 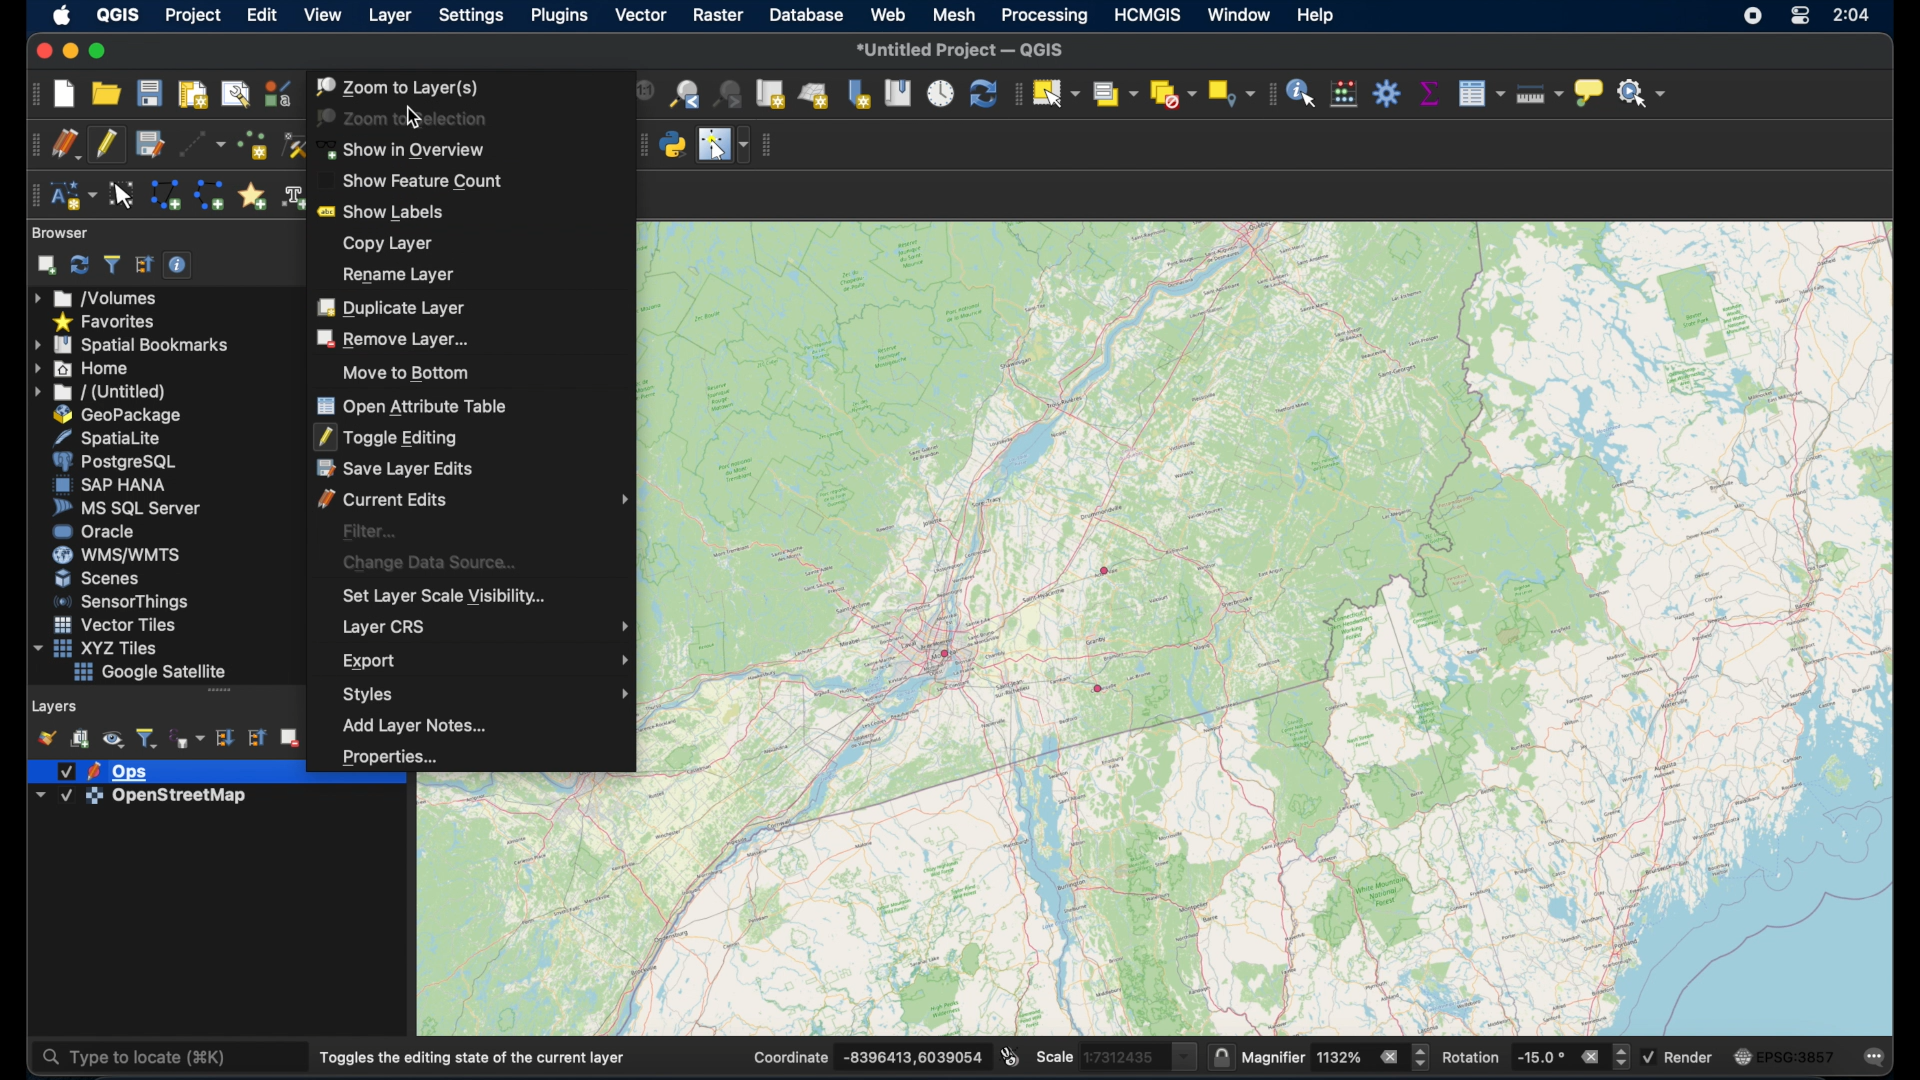 What do you see at coordinates (194, 16) in the screenshot?
I see `project` at bounding box center [194, 16].